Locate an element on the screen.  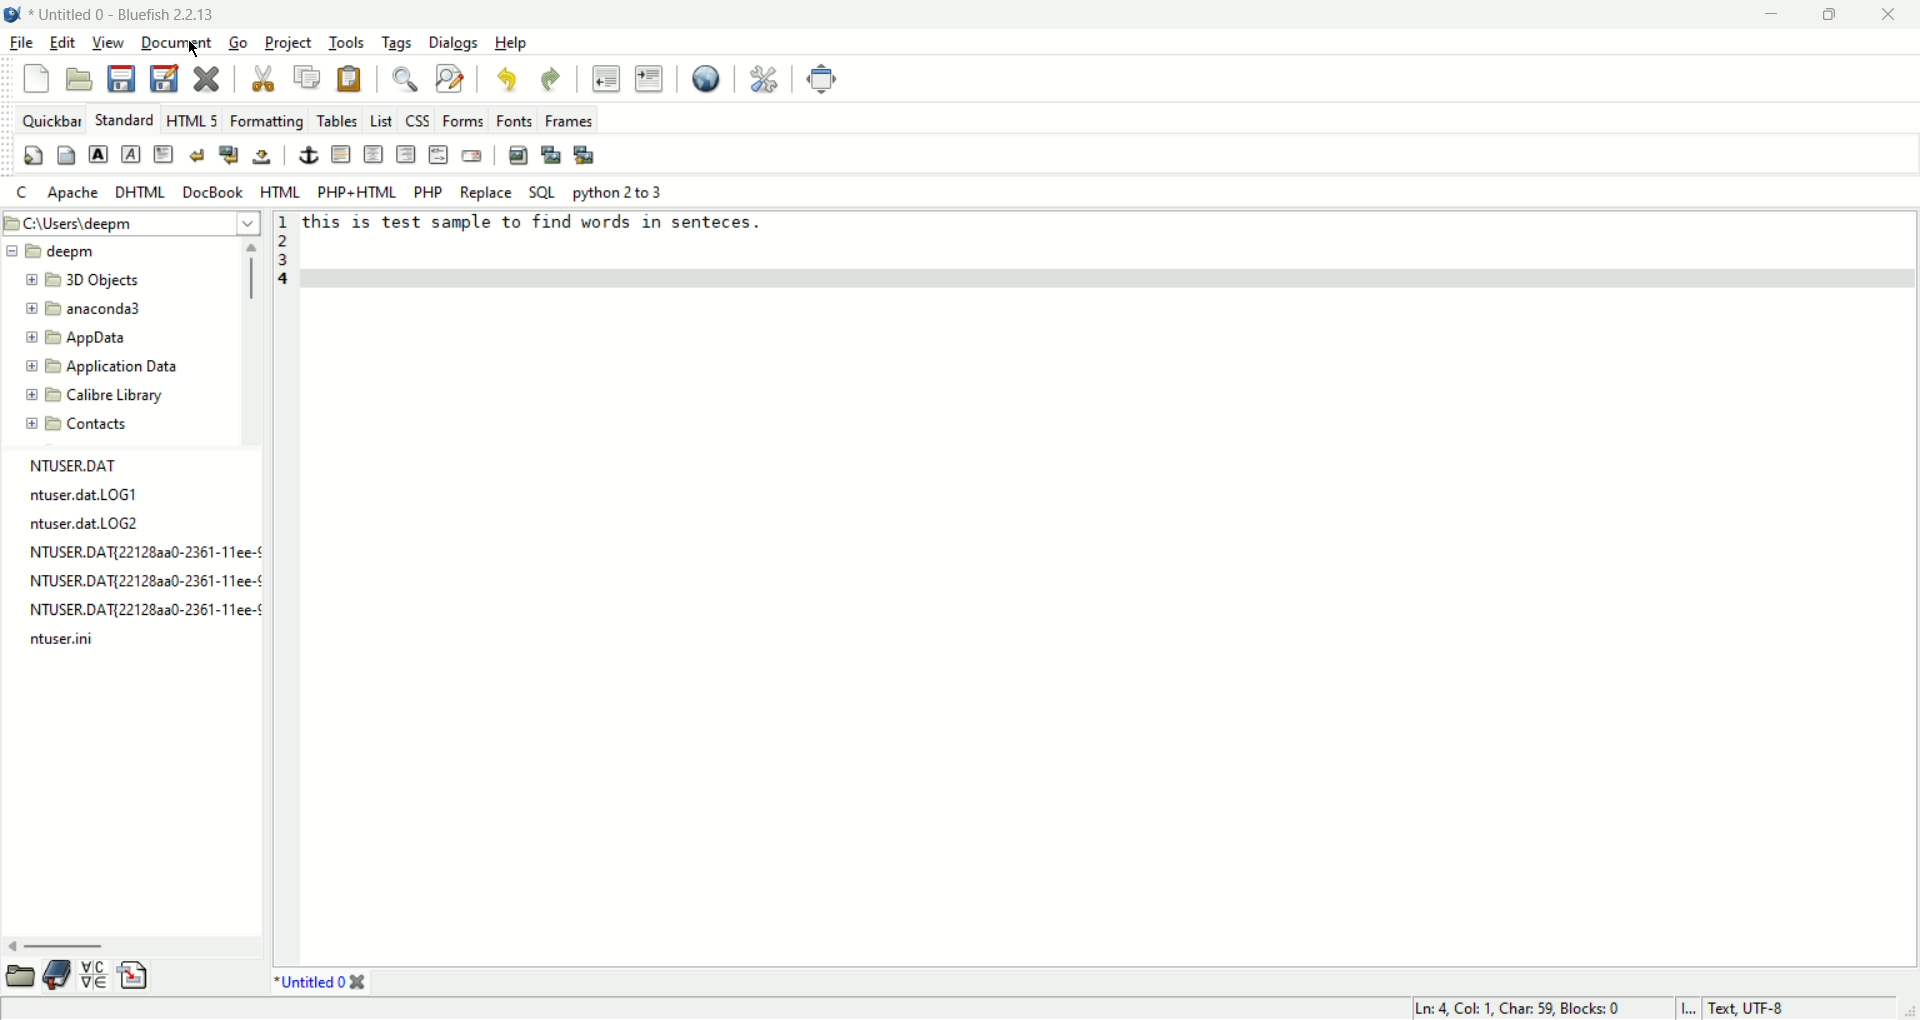
minimize is located at coordinates (1771, 15).